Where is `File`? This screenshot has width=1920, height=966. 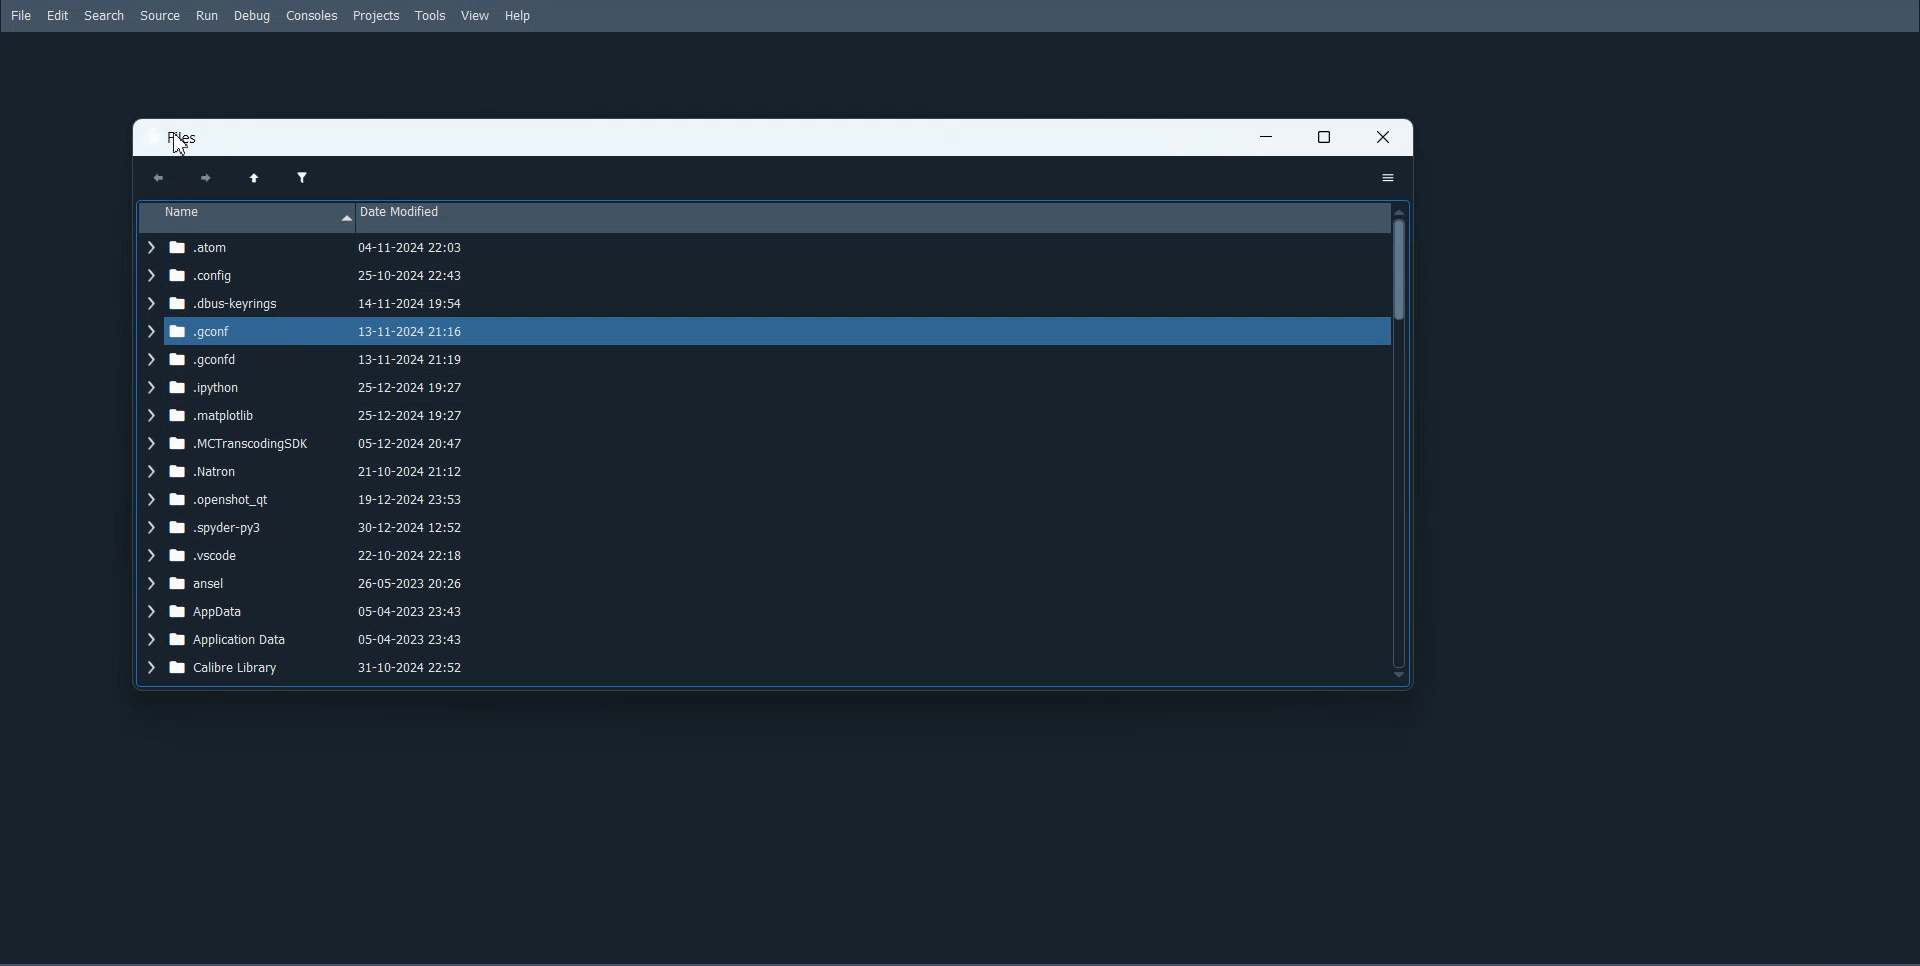
File is located at coordinates (21, 15).